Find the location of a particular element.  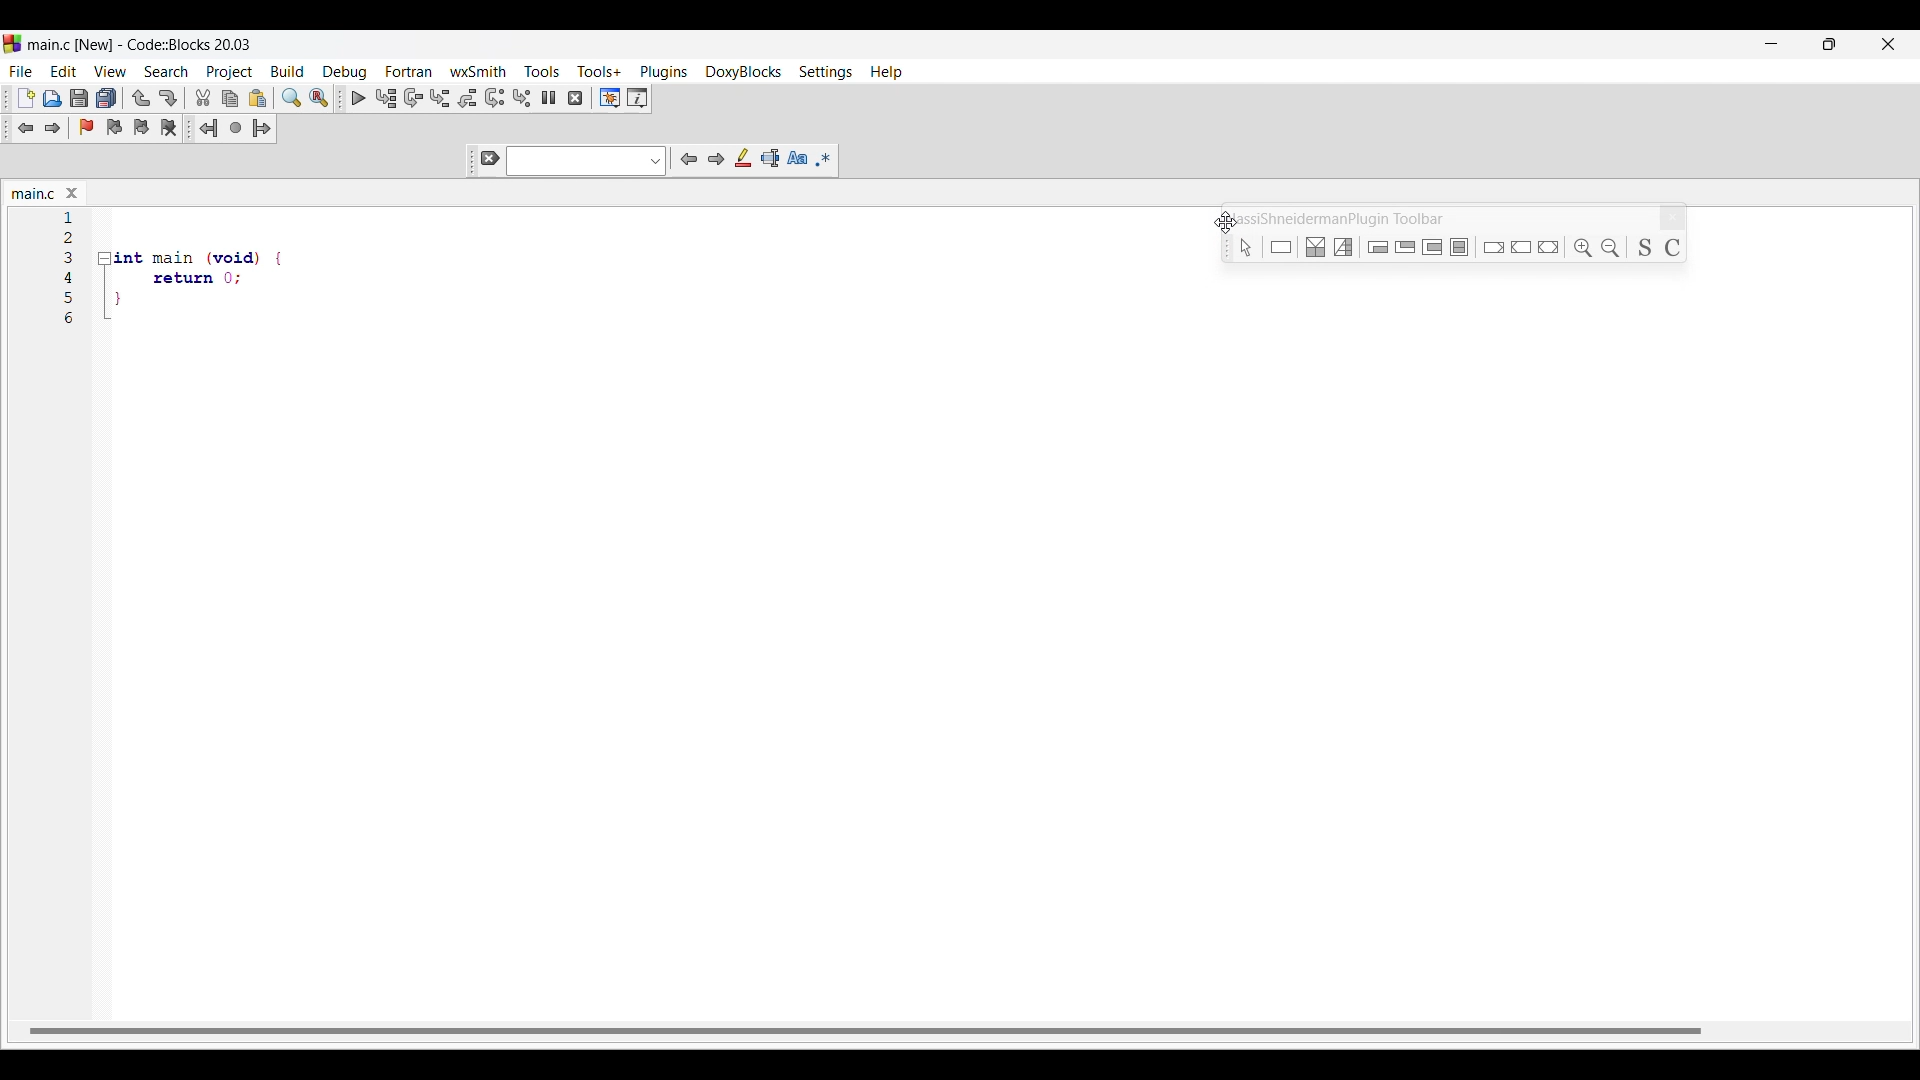

Paste is located at coordinates (258, 98).